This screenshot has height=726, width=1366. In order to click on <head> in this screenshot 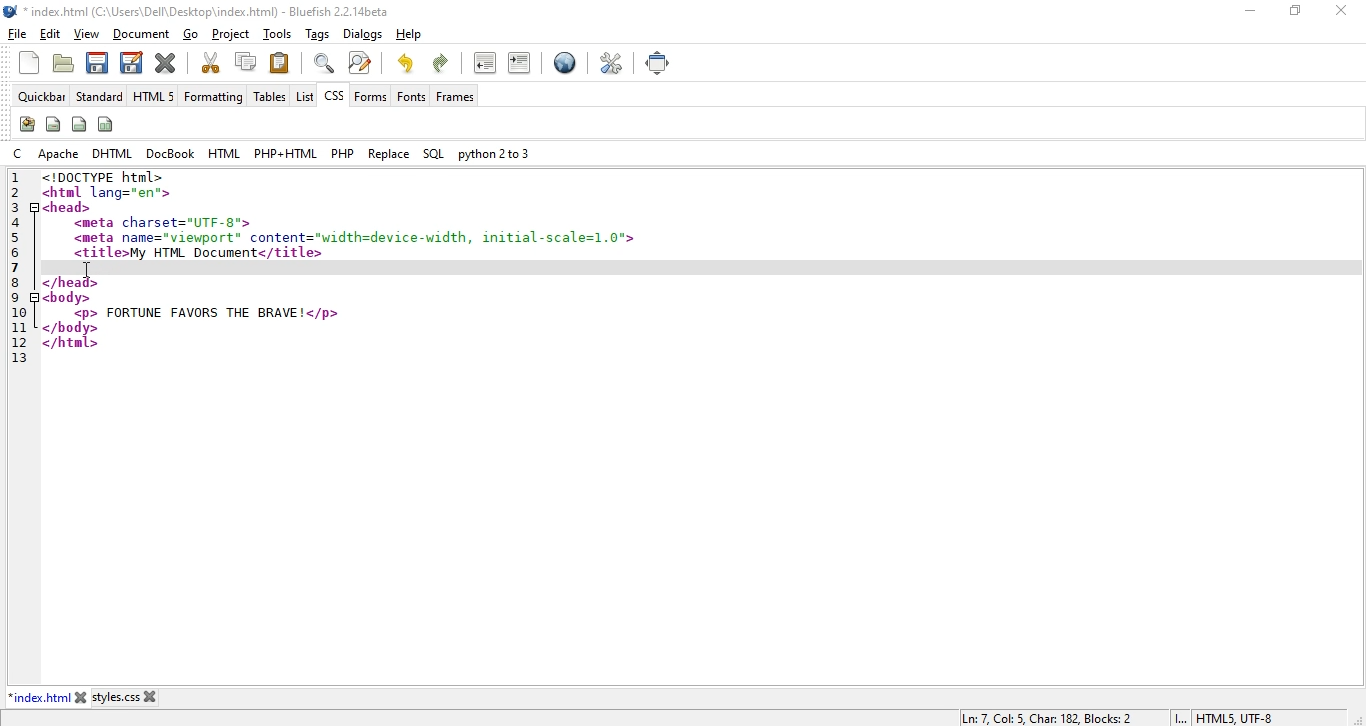, I will do `click(68, 207)`.